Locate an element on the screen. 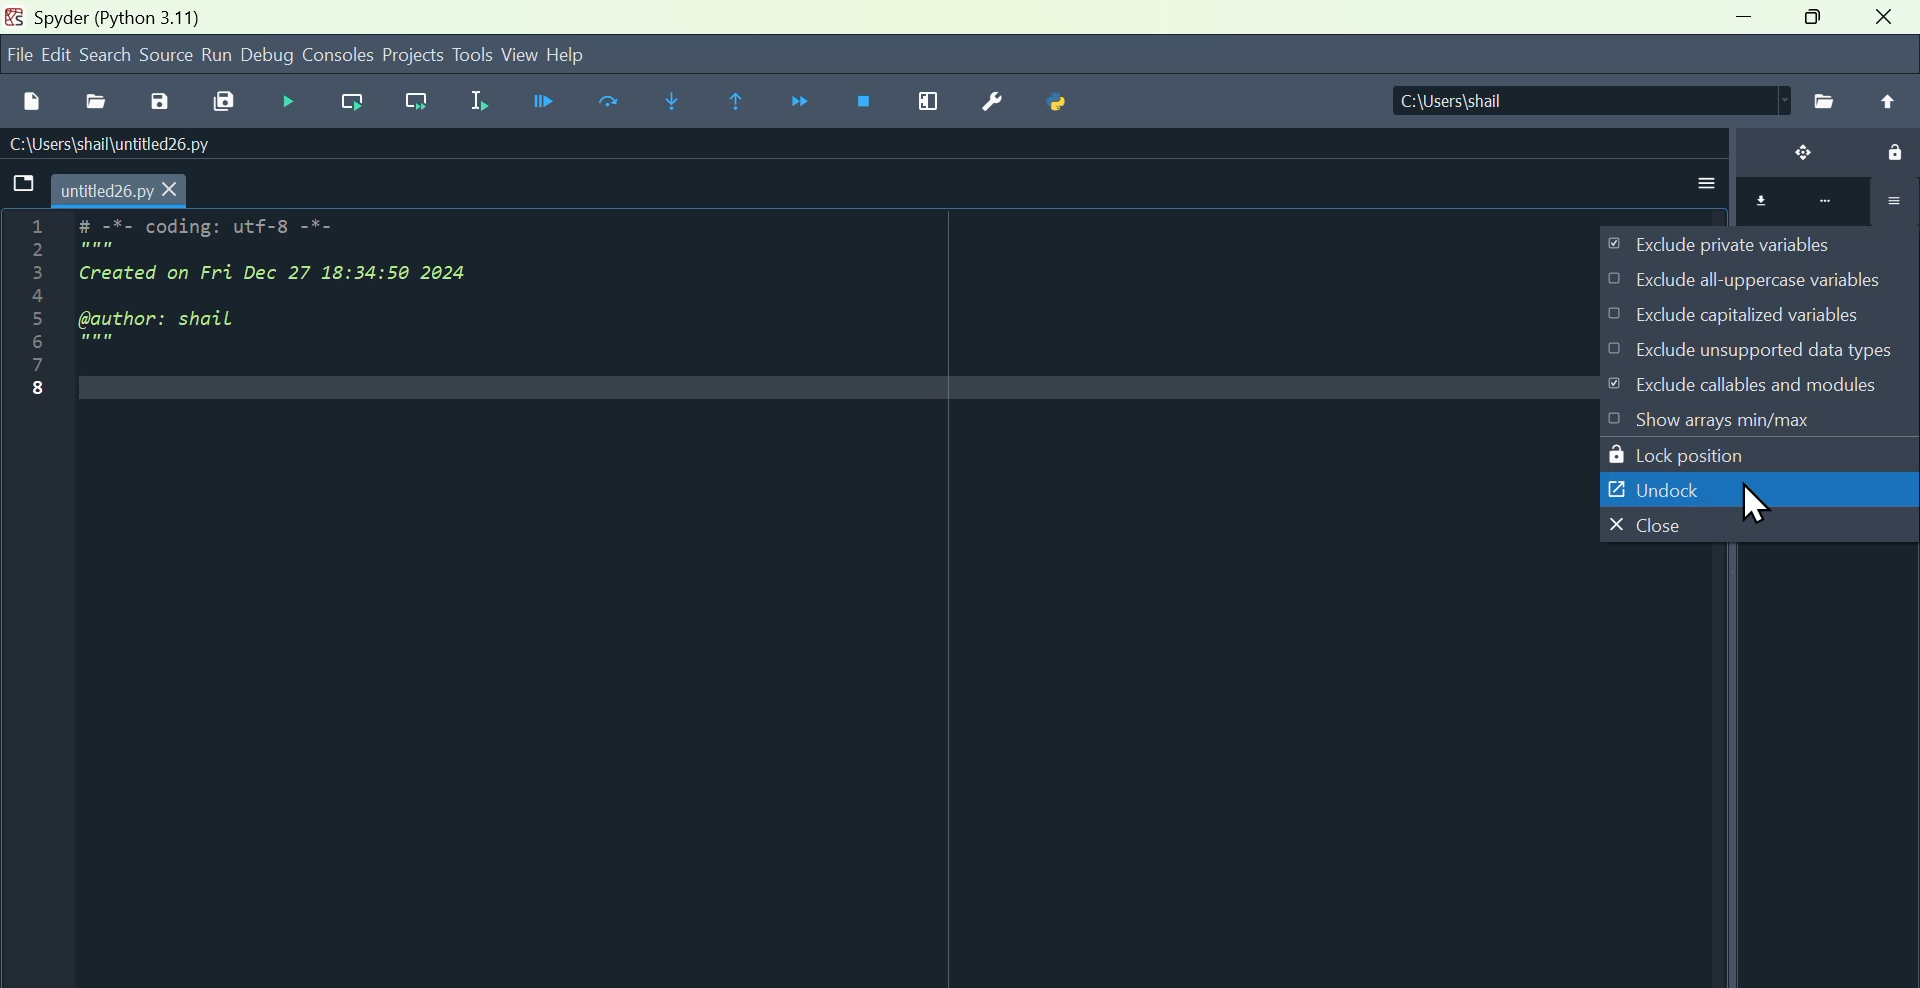  maximise current window is located at coordinates (927, 105).